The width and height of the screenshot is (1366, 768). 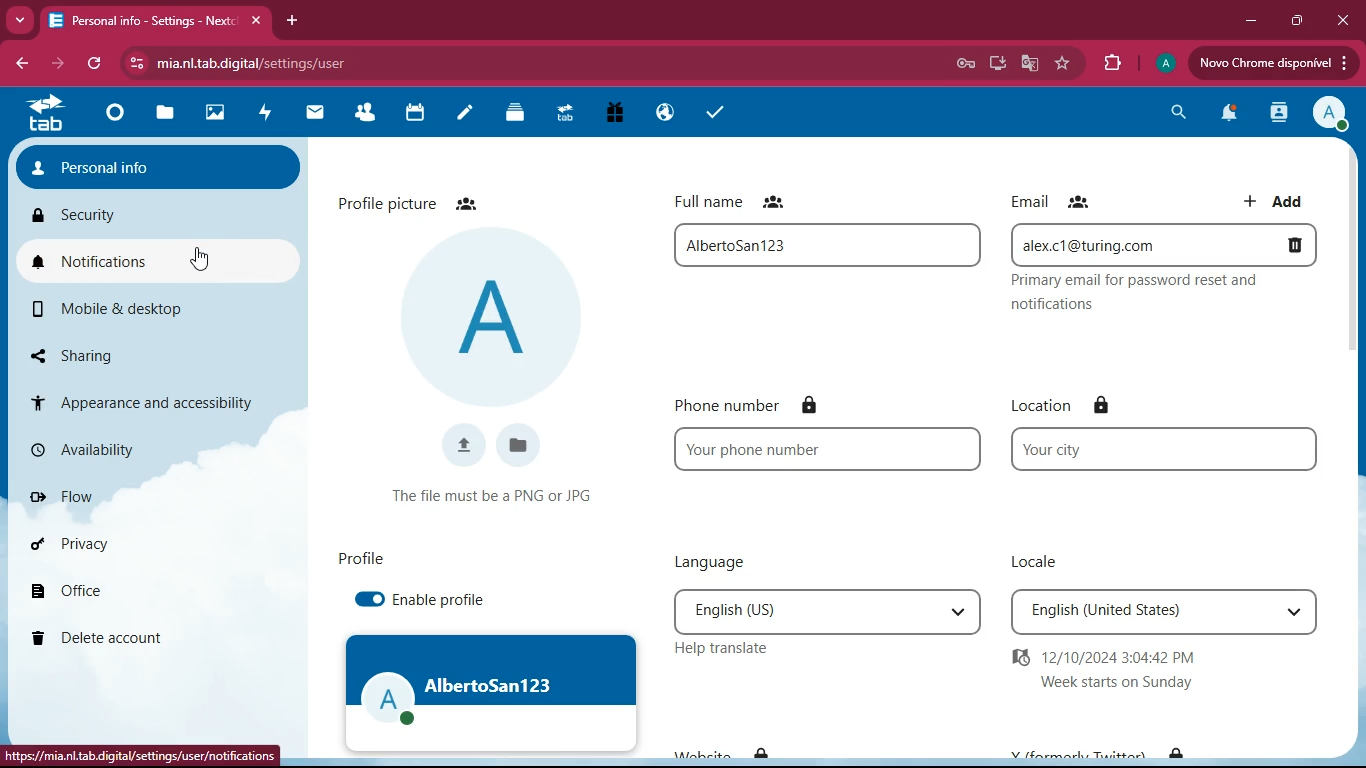 What do you see at coordinates (619, 114) in the screenshot?
I see `gift` at bounding box center [619, 114].